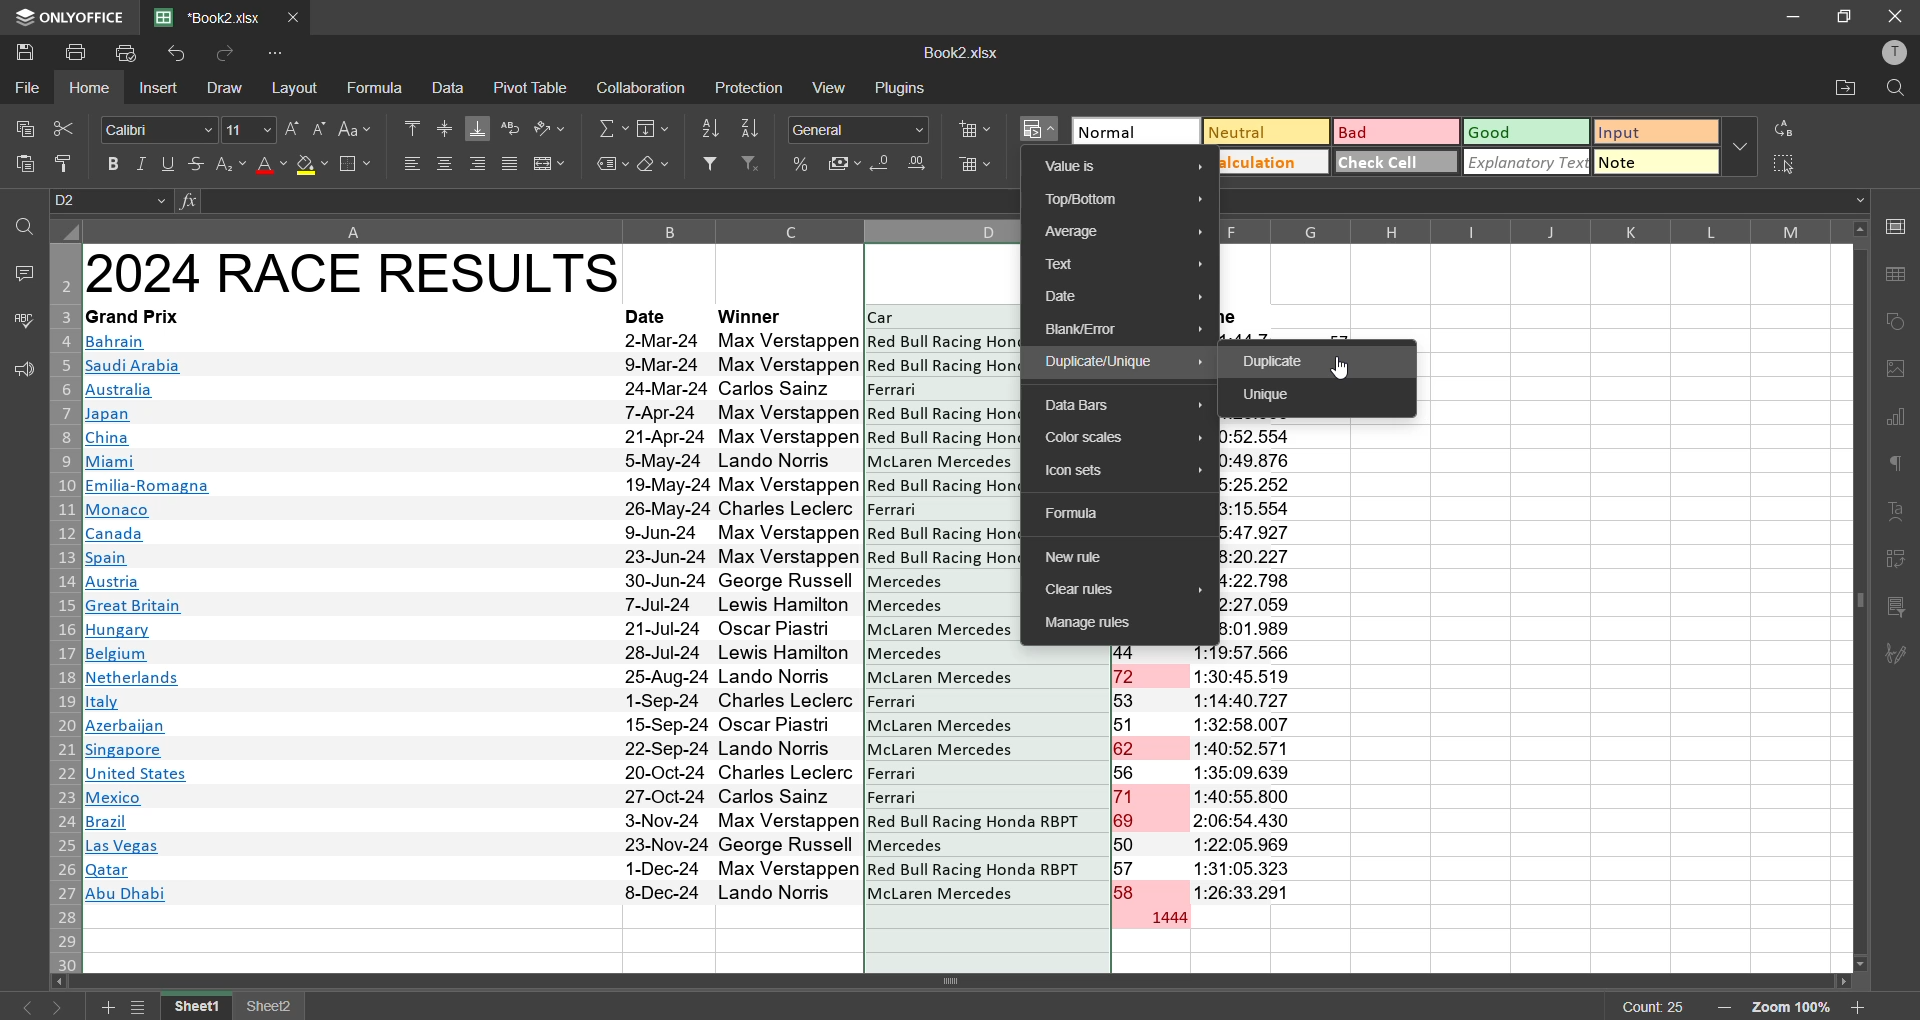  Describe the element at coordinates (298, 15) in the screenshot. I see `close tab` at that location.